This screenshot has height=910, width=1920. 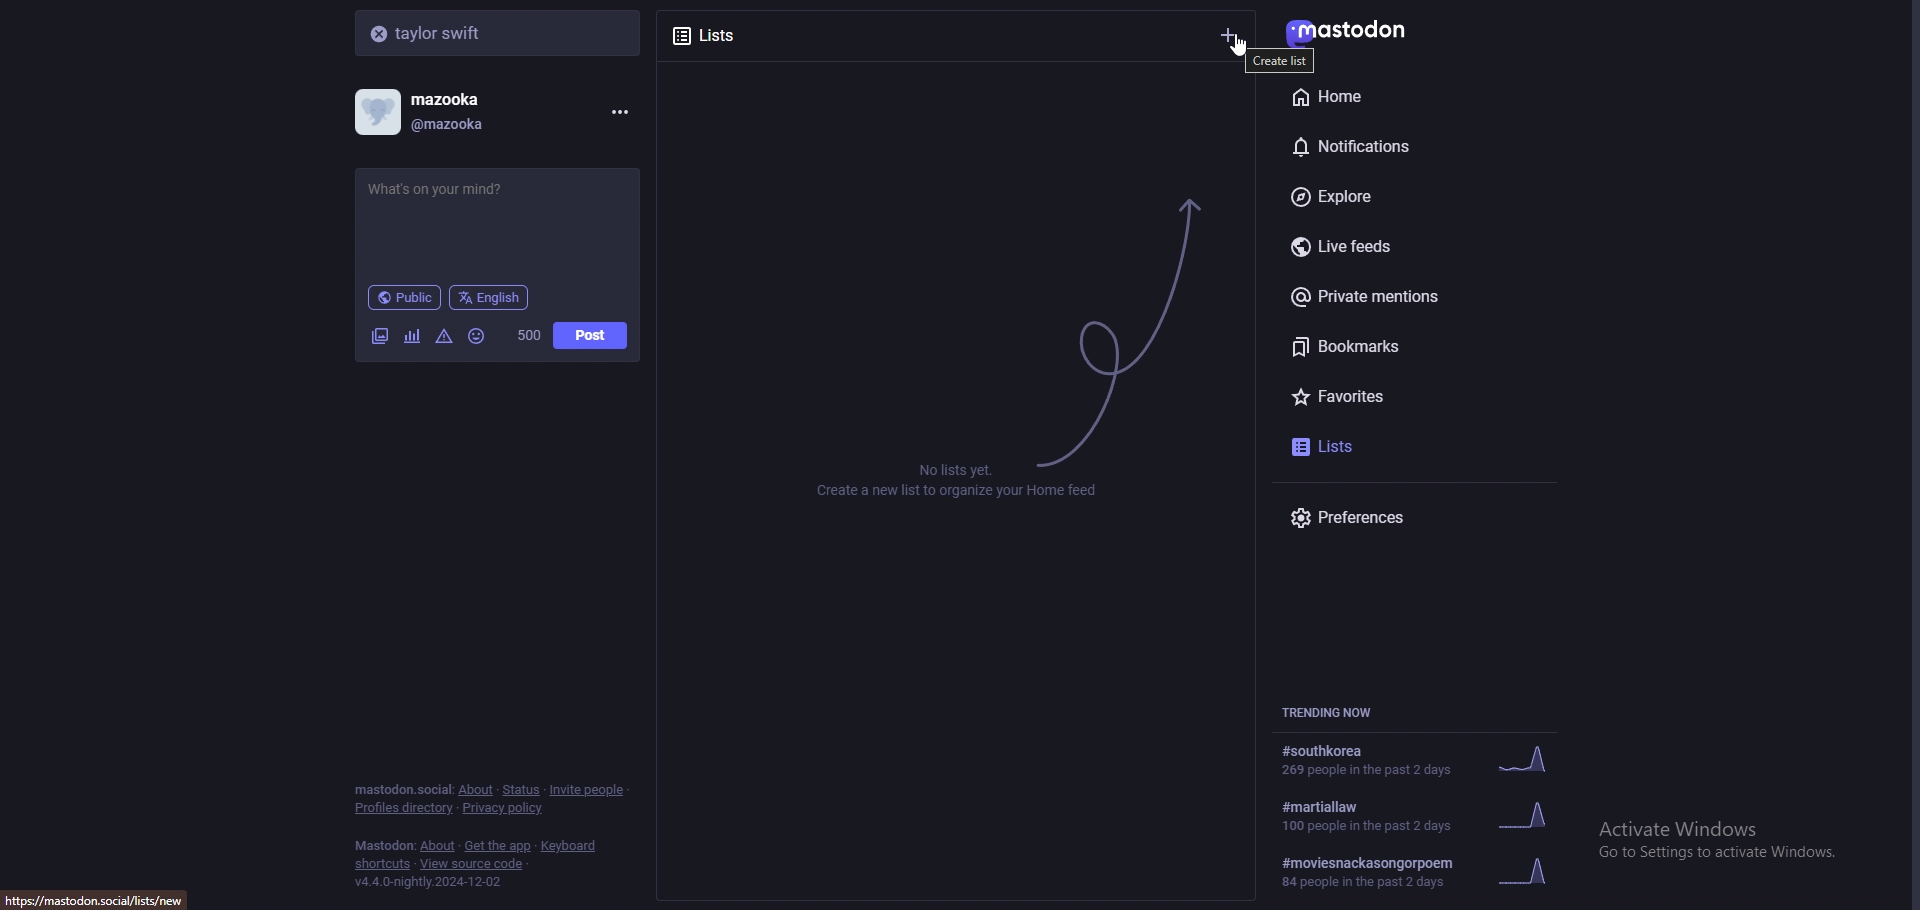 What do you see at coordinates (1412, 296) in the screenshot?
I see `private mentions` at bounding box center [1412, 296].